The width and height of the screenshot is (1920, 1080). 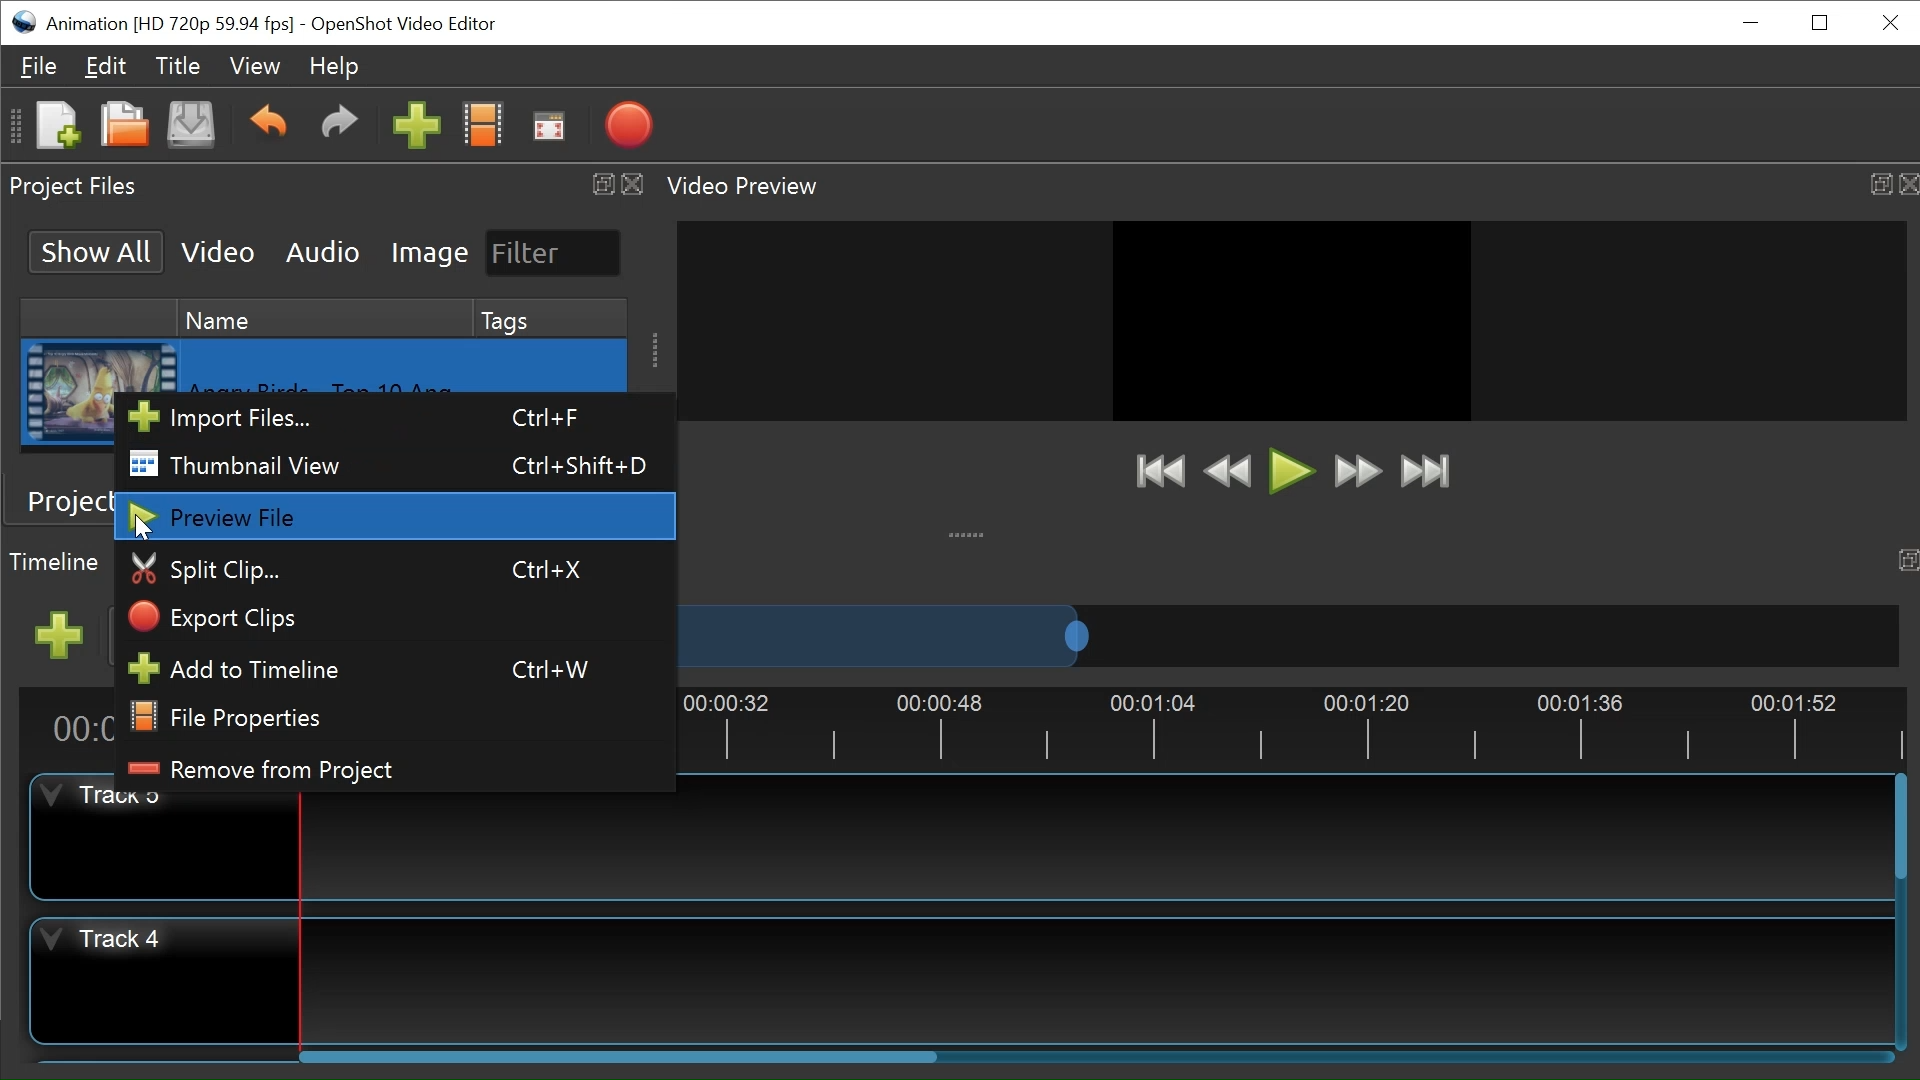 What do you see at coordinates (1293, 473) in the screenshot?
I see `Play` at bounding box center [1293, 473].